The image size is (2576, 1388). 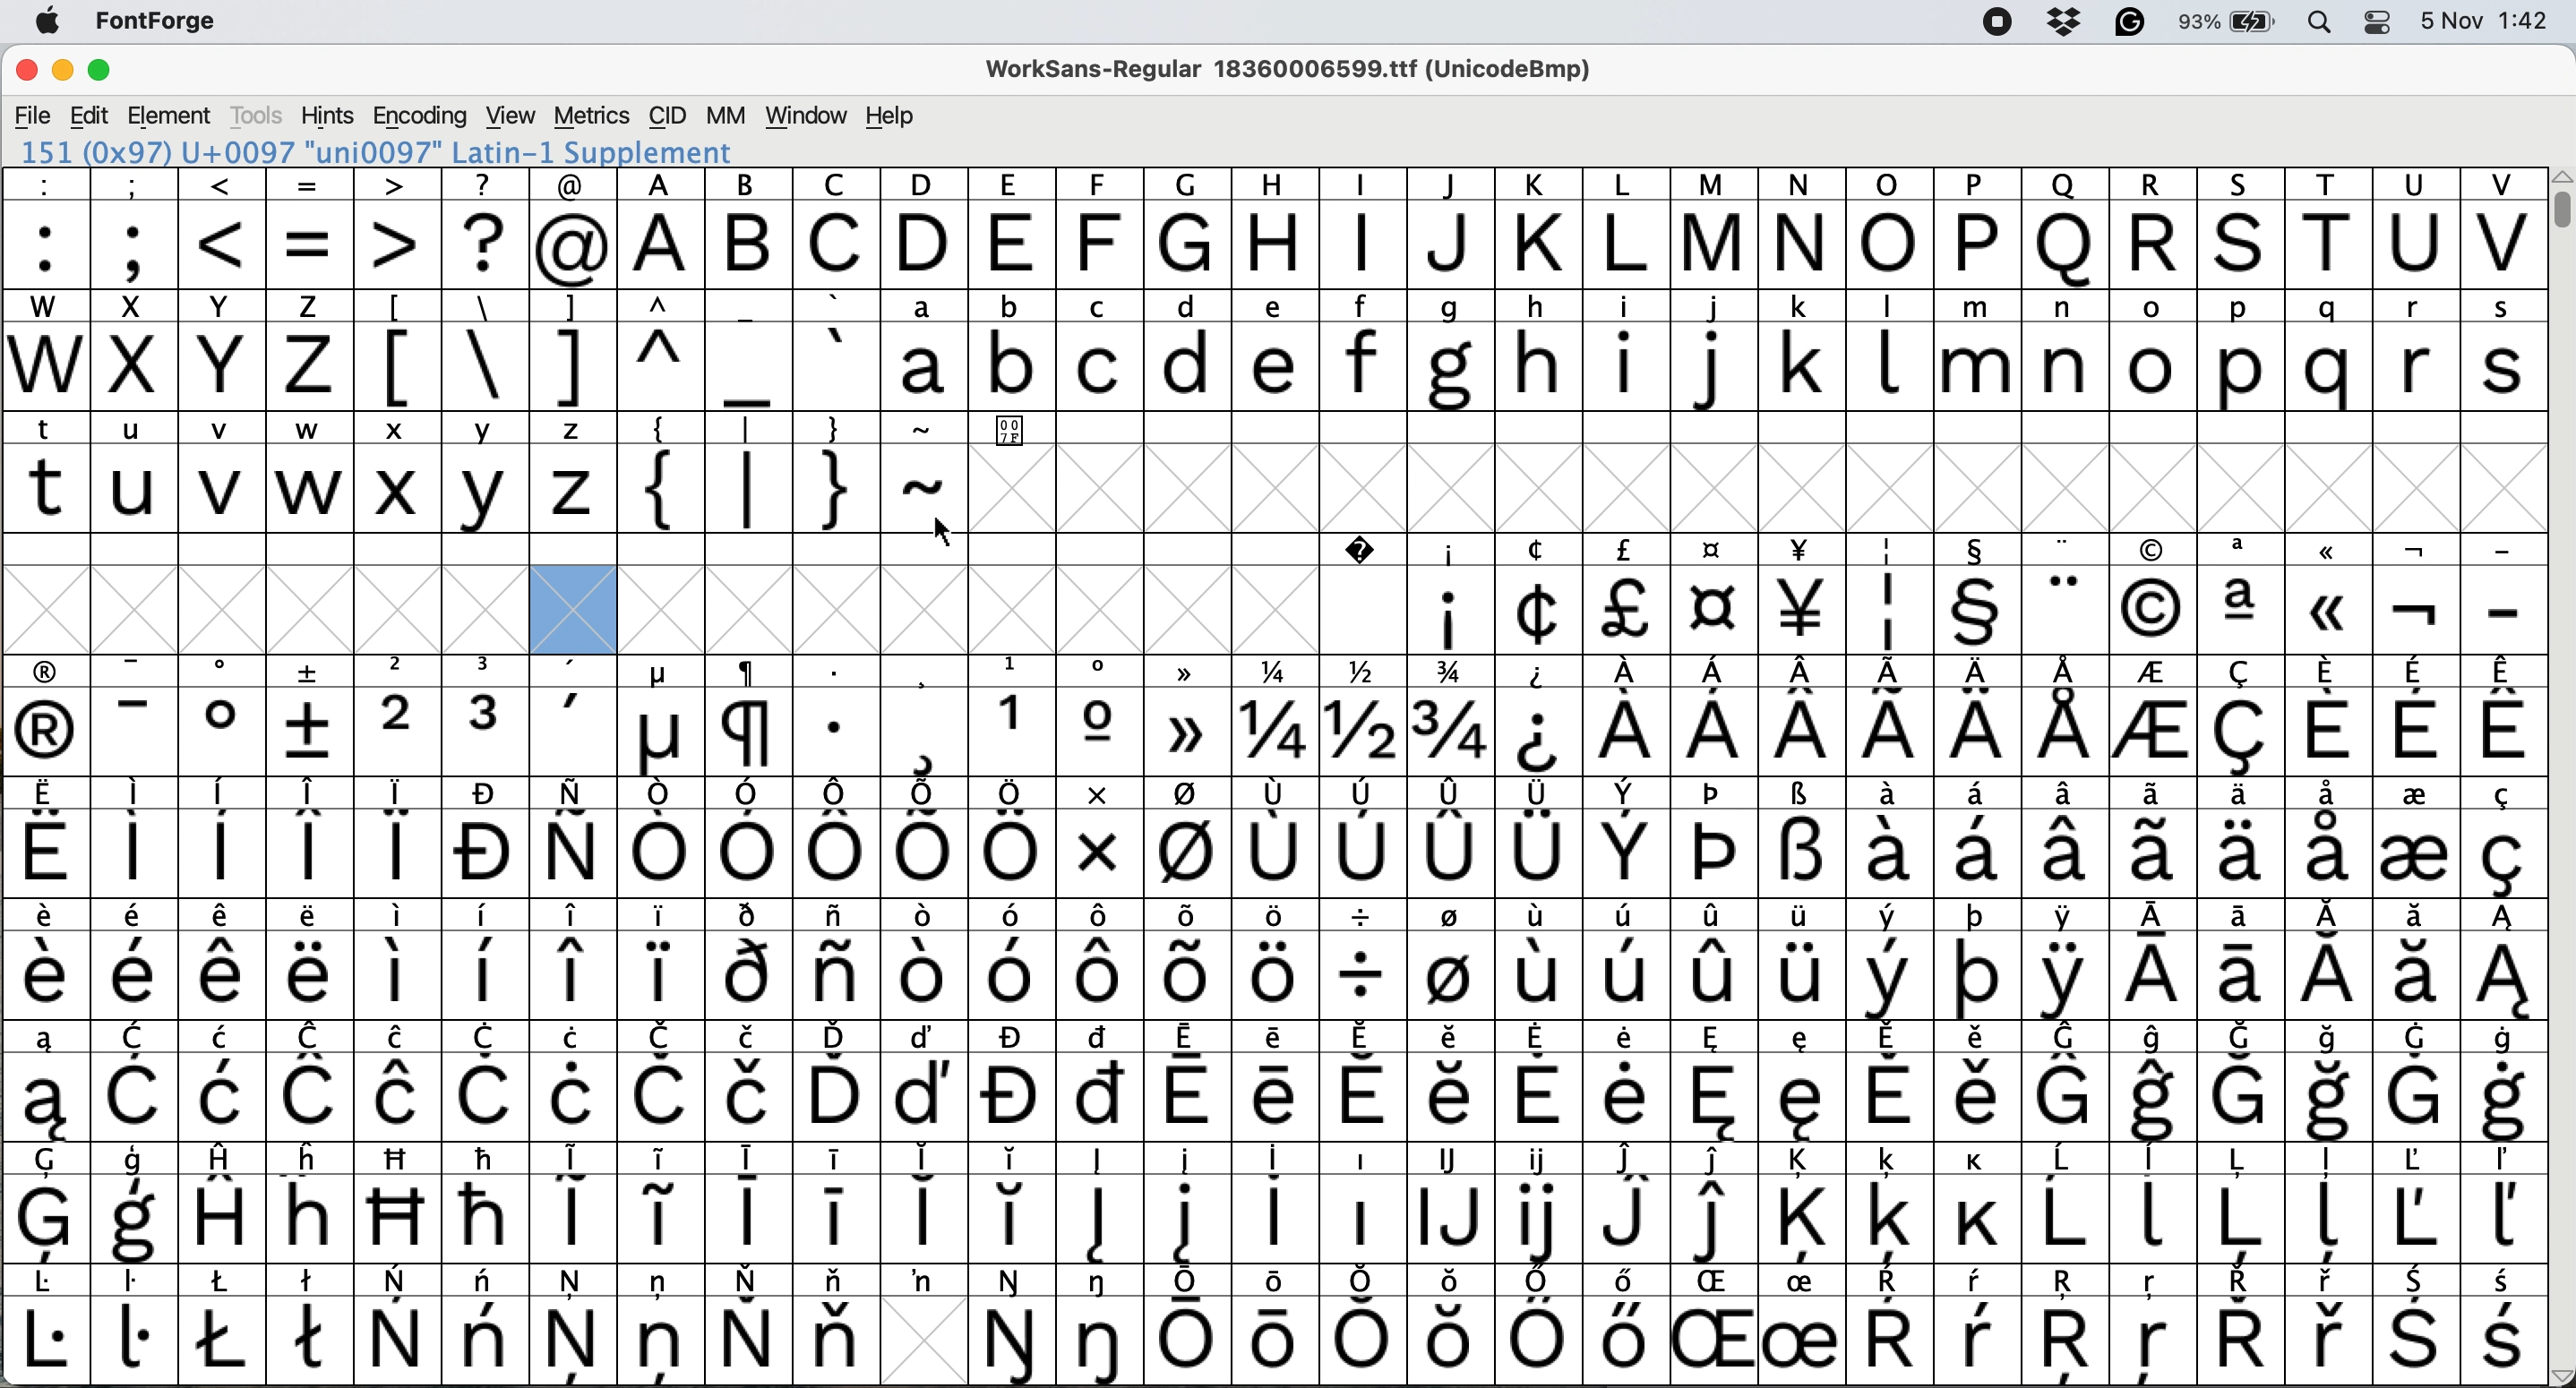 I want to click on symbol, so click(x=576, y=1081).